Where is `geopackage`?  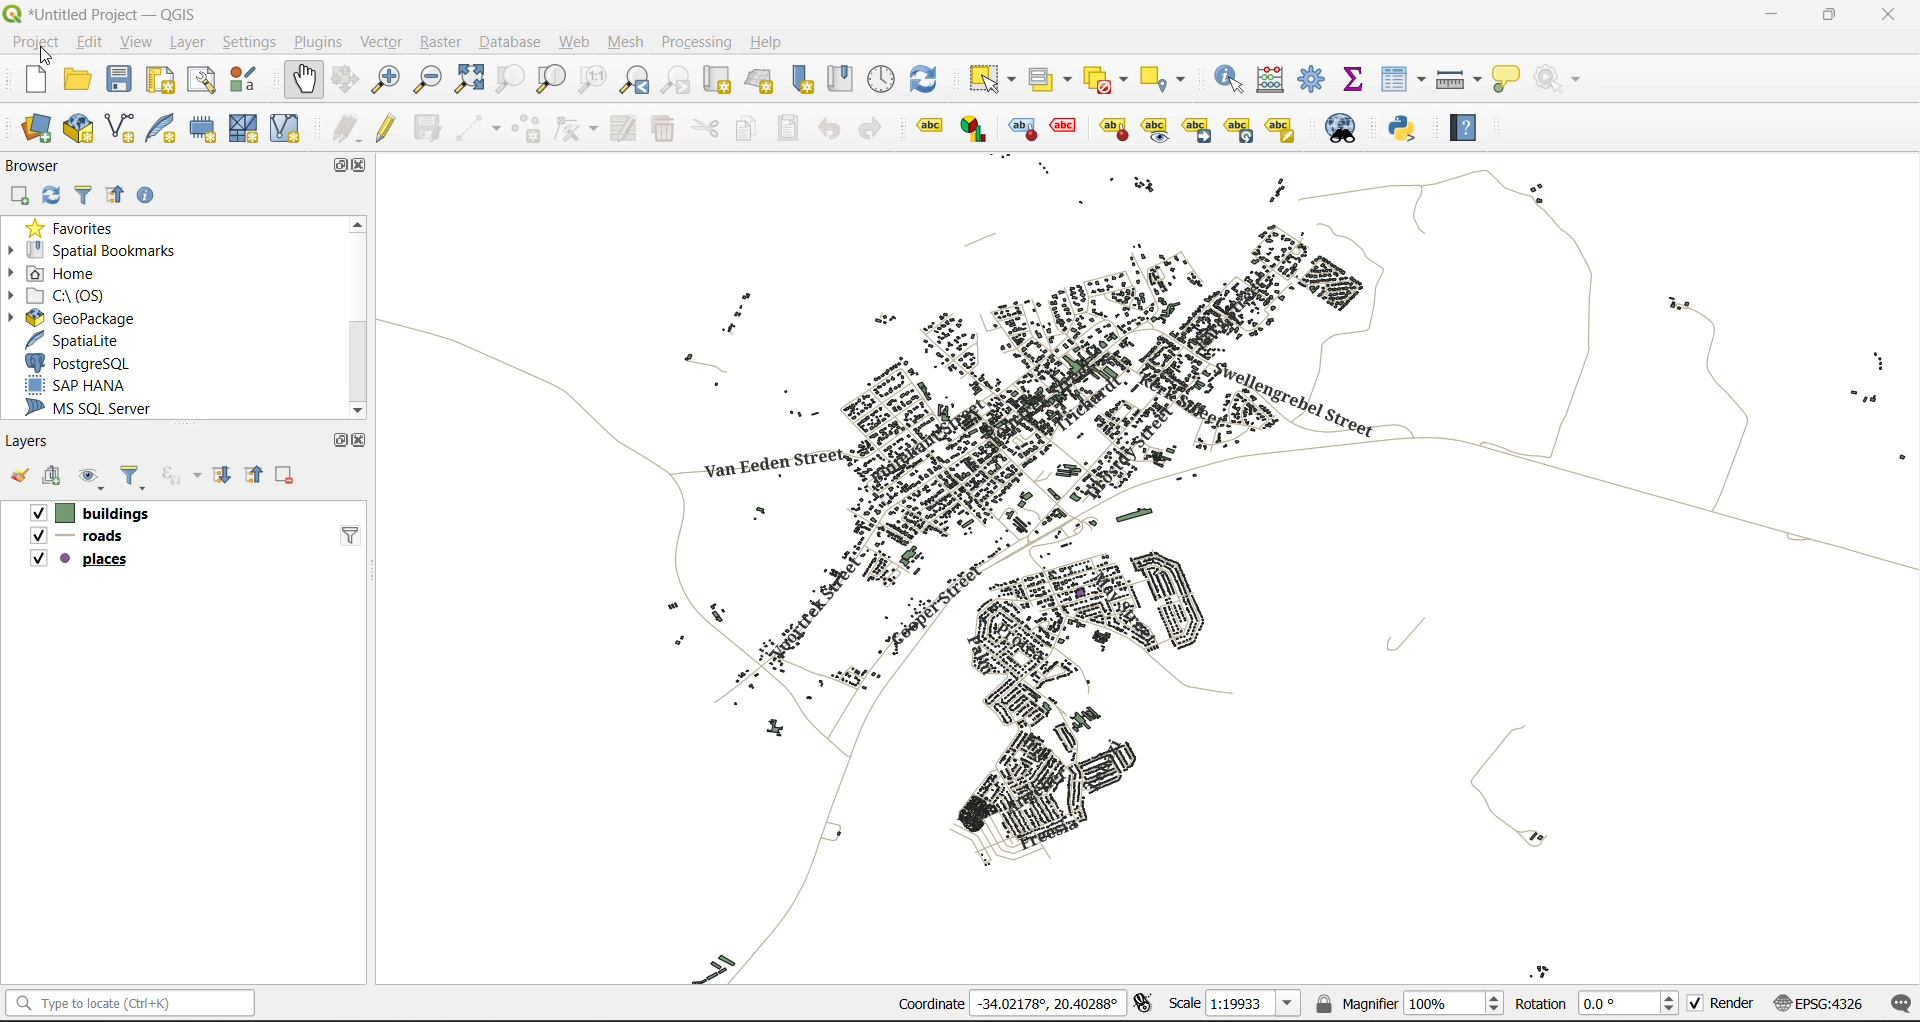 geopackage is located at coordinates (77, 320).